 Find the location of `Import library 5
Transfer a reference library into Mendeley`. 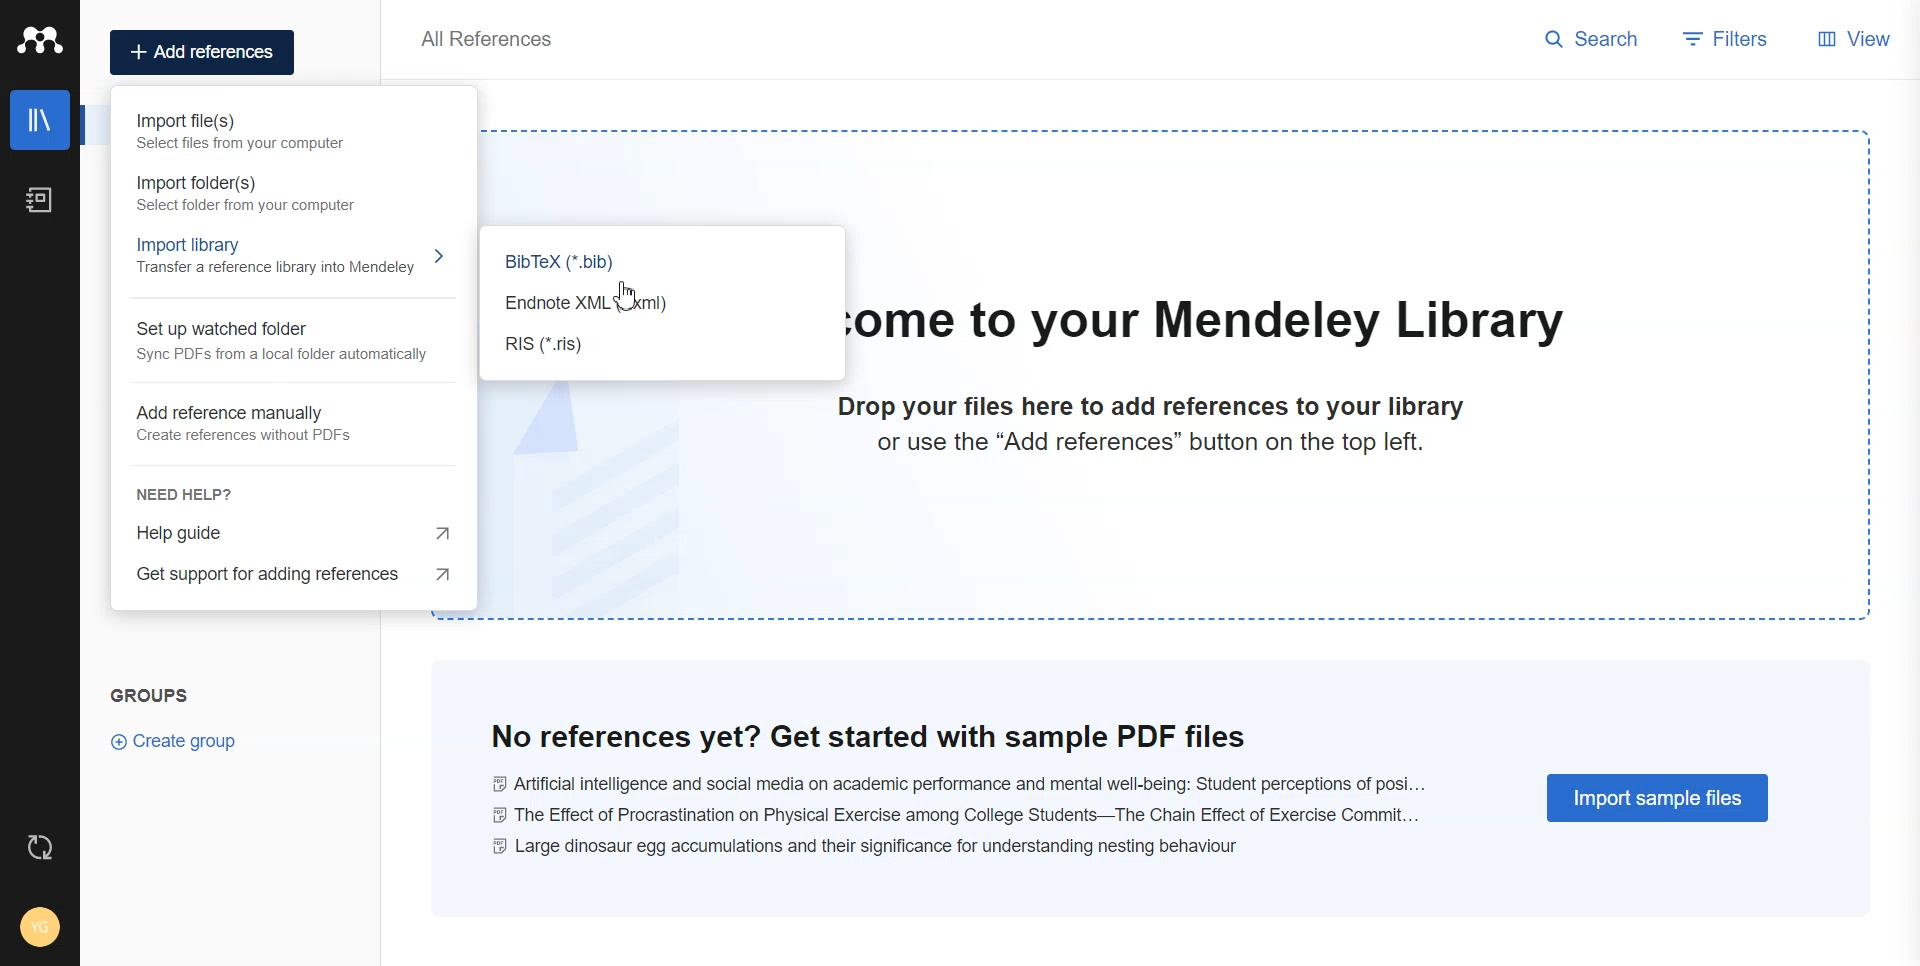

Import library 5
Transfer a reference library into Mendeley is located at coordinates (287, 262).